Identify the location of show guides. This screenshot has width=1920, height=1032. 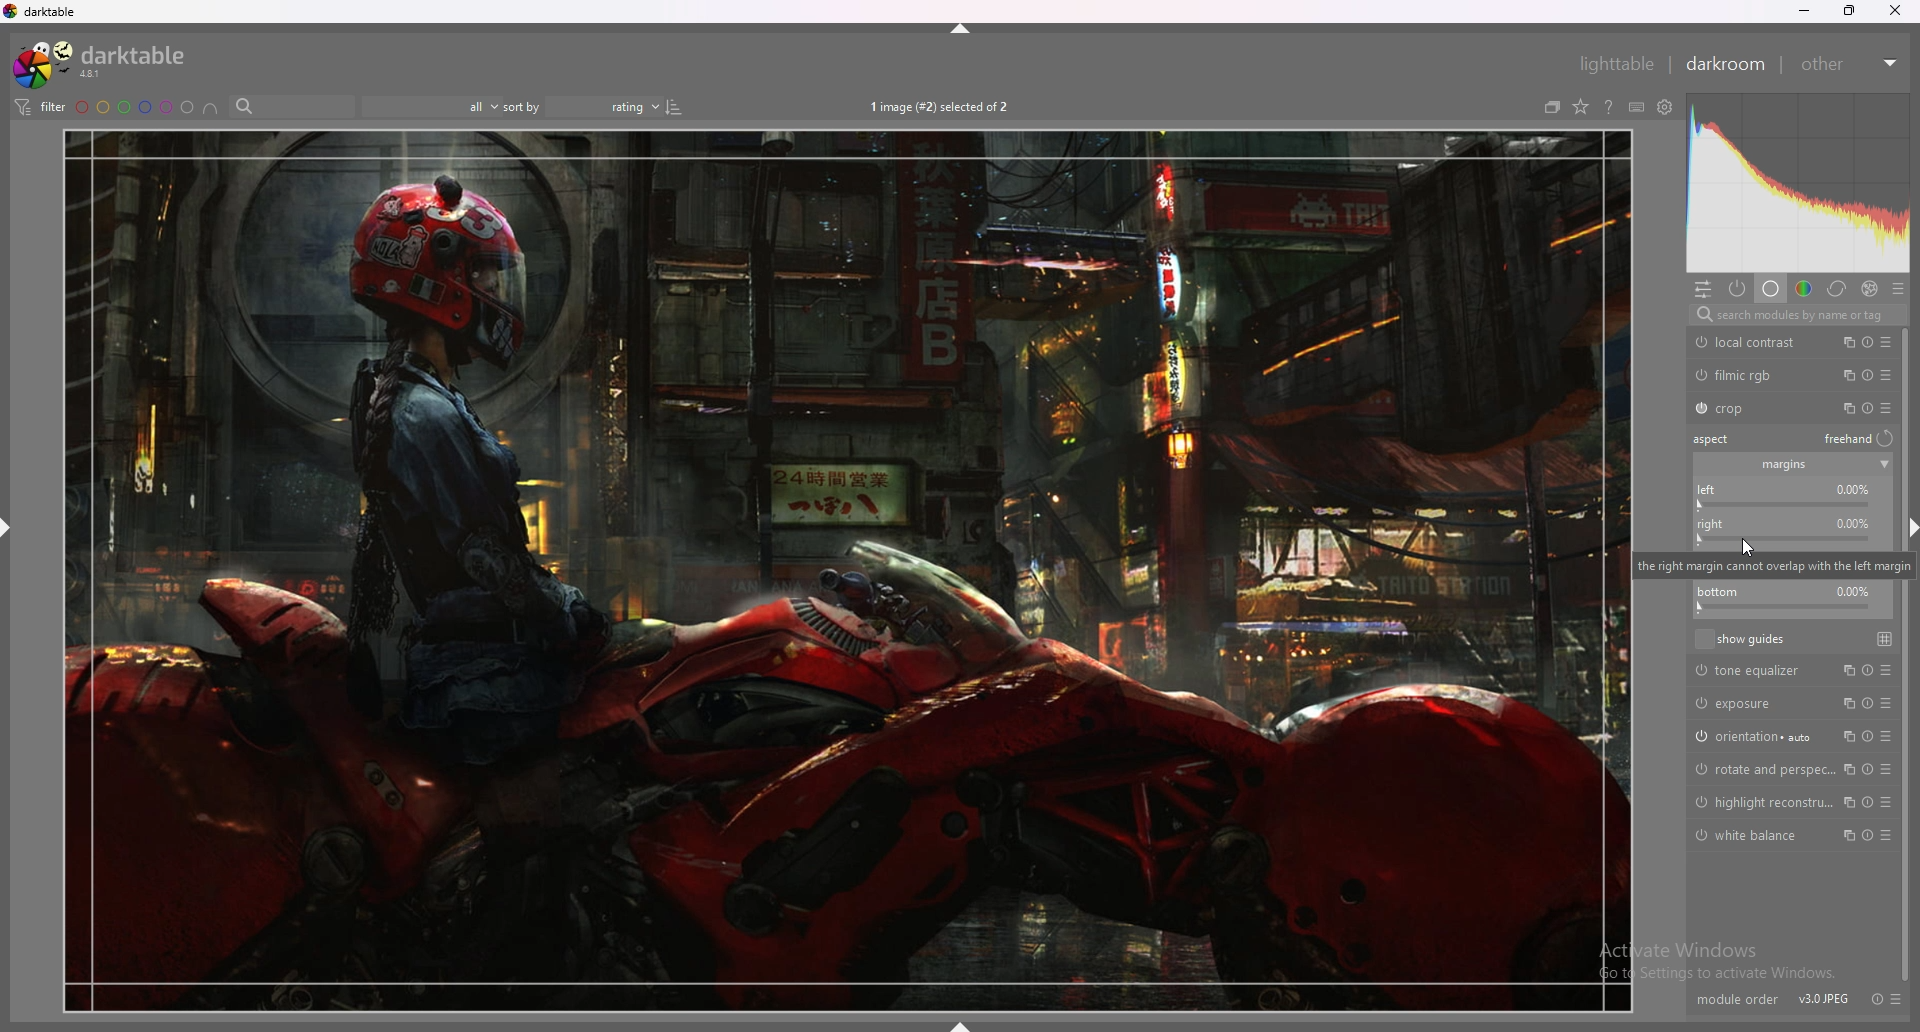
(1741, 638).